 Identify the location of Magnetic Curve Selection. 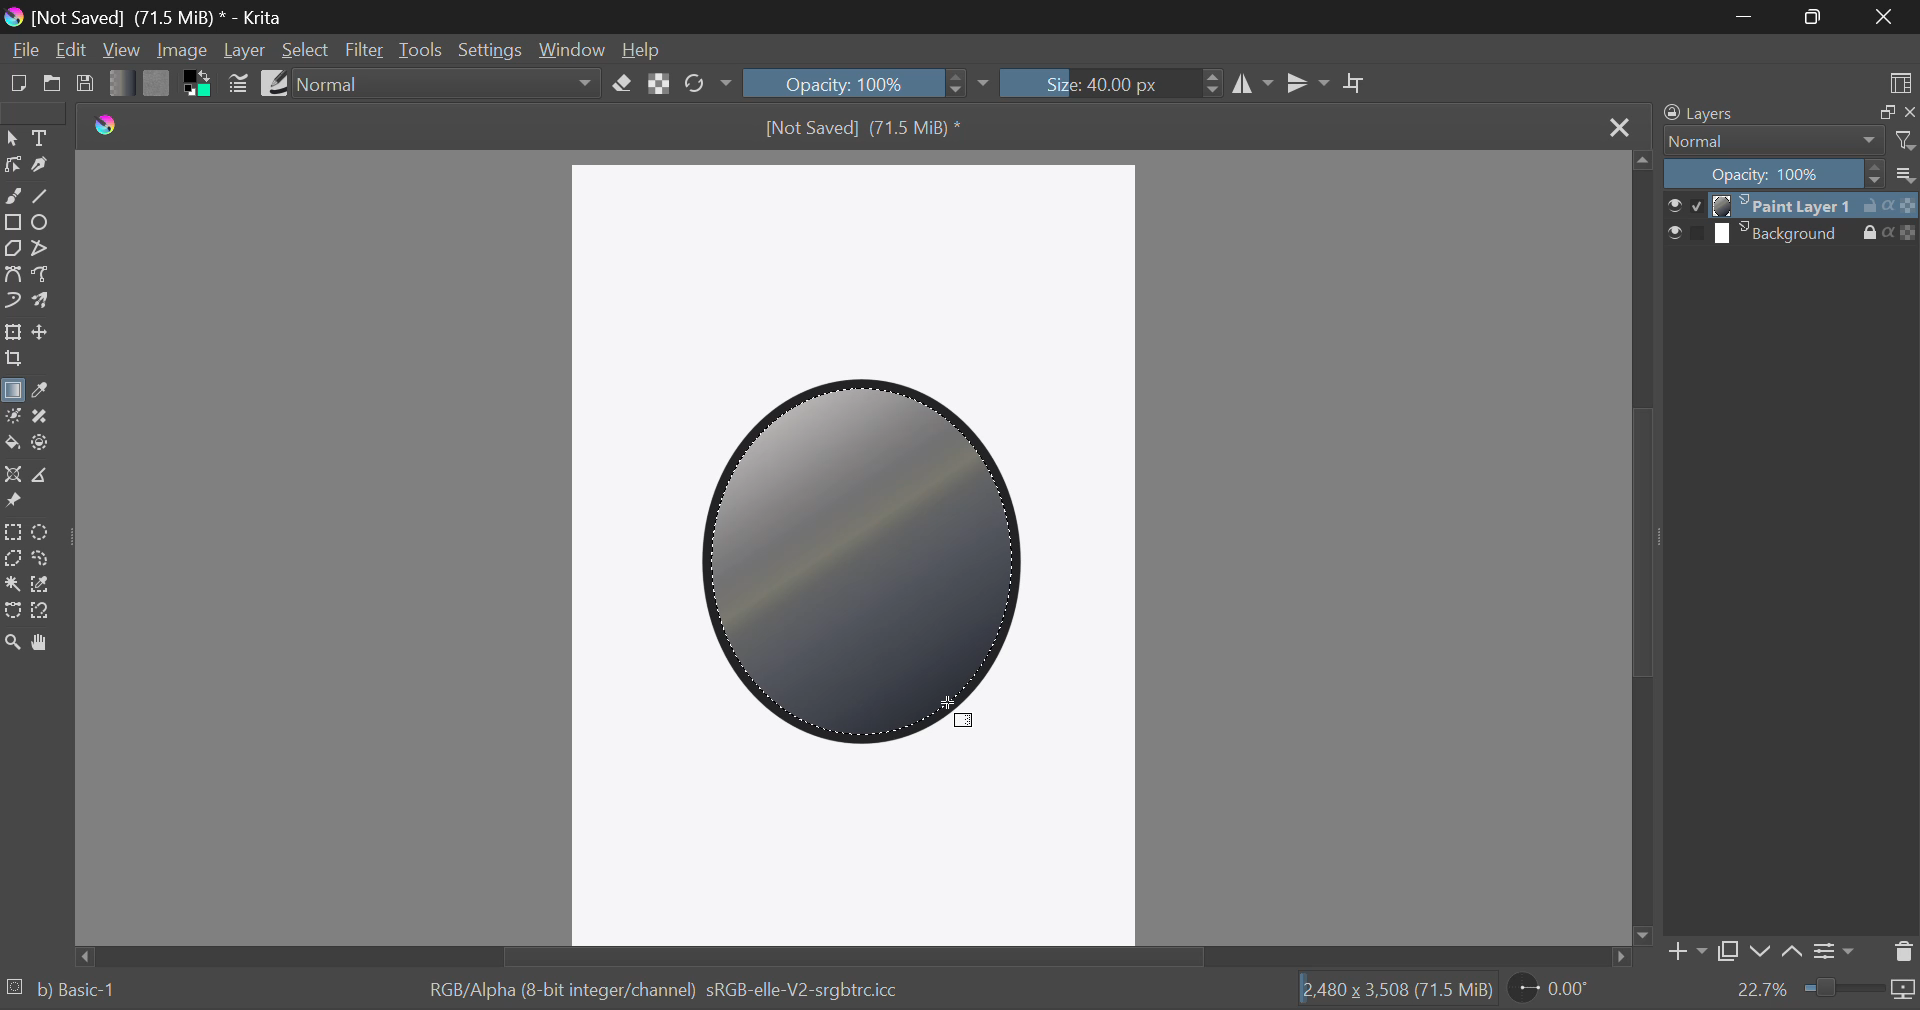
(47, 613).